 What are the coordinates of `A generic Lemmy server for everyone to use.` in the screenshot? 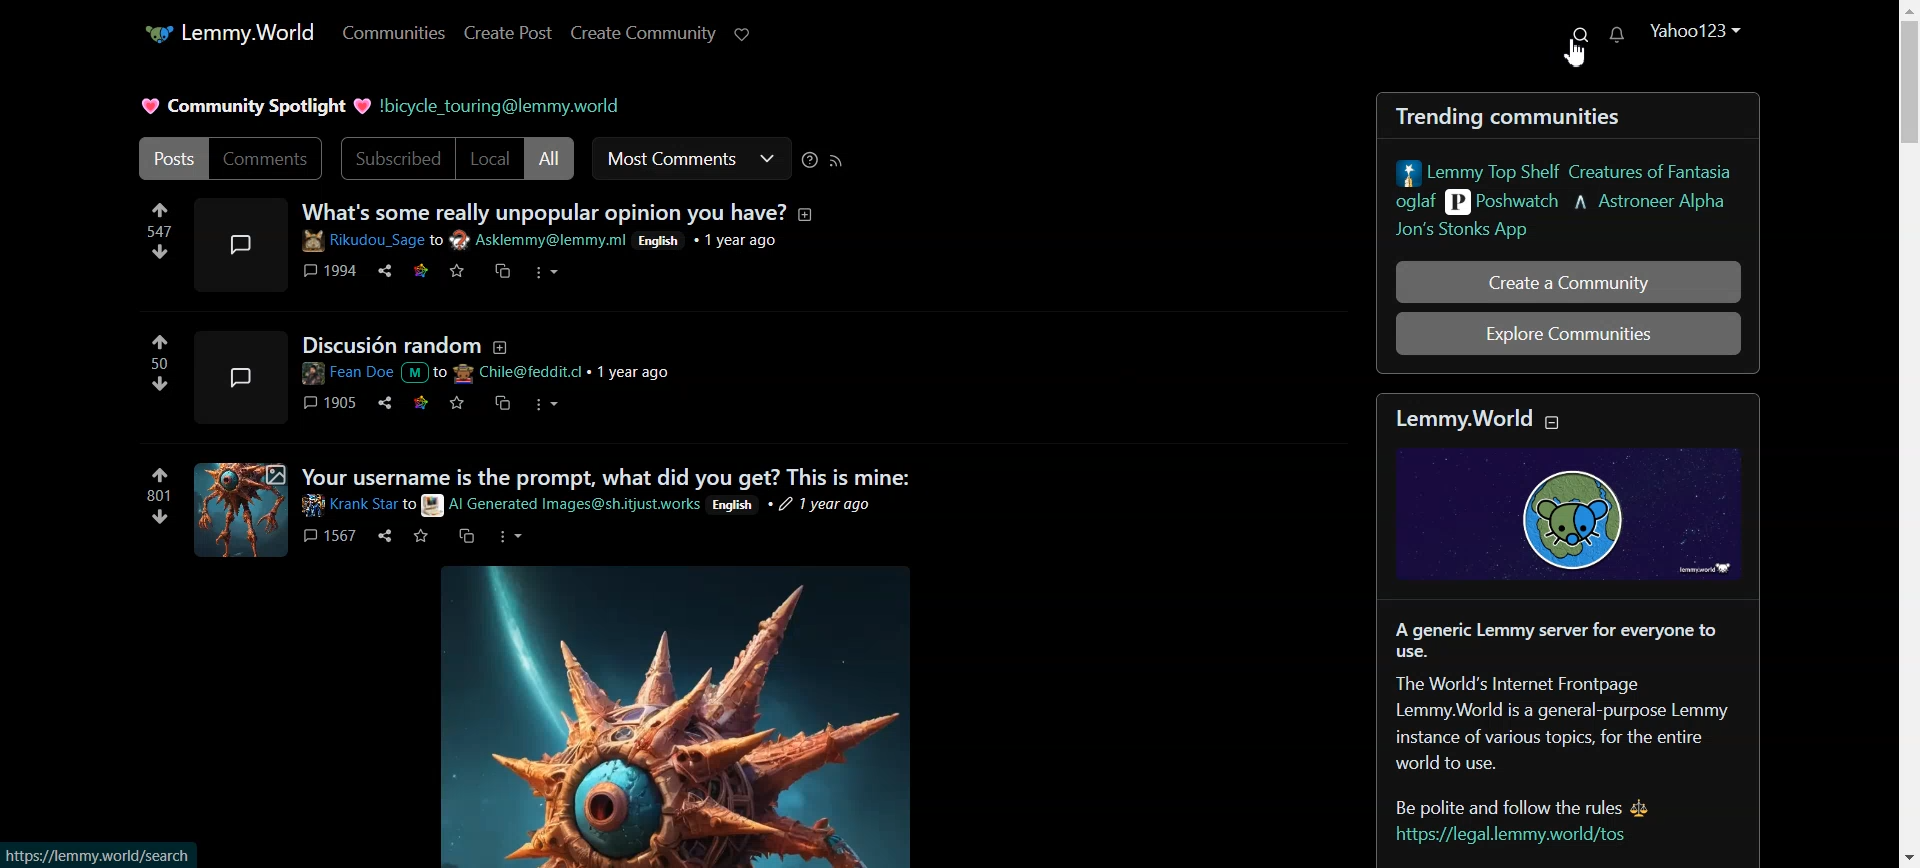 It's located at (1565, 641).